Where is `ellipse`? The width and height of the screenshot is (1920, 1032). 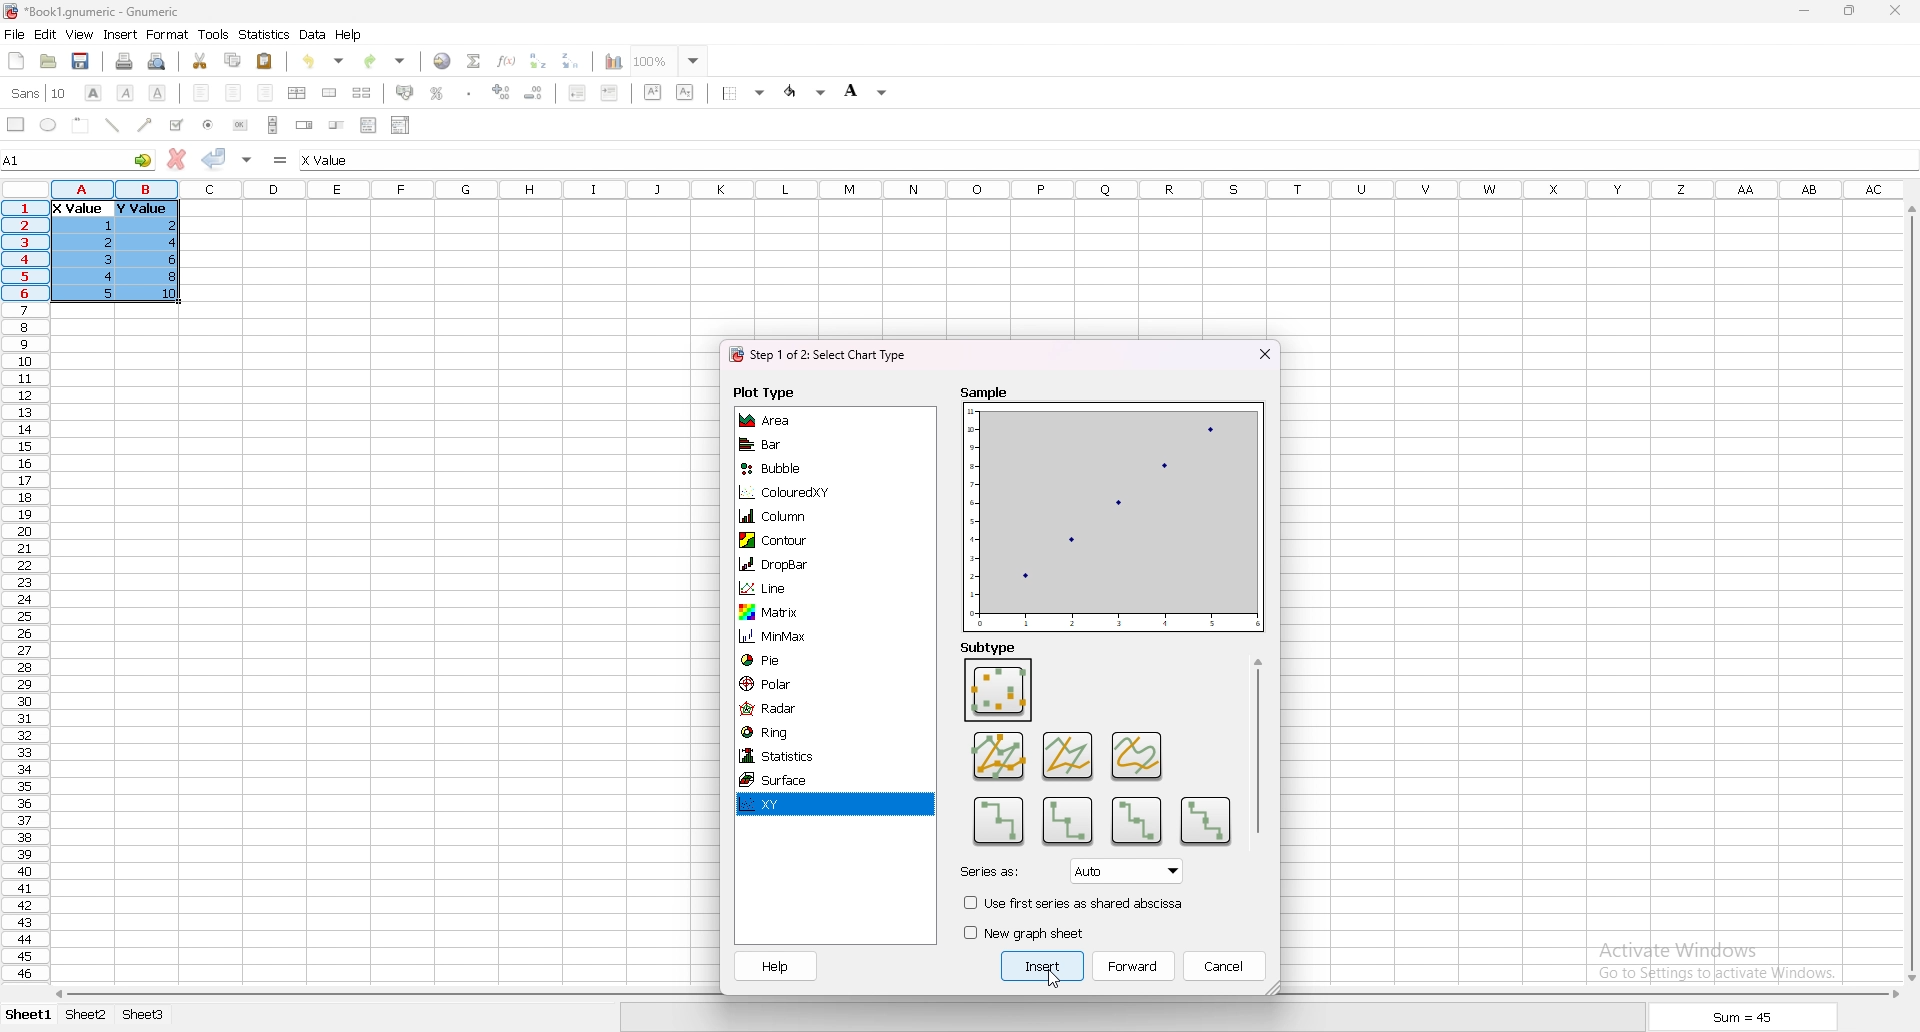 ellipse is located at coordinates (48, 124).